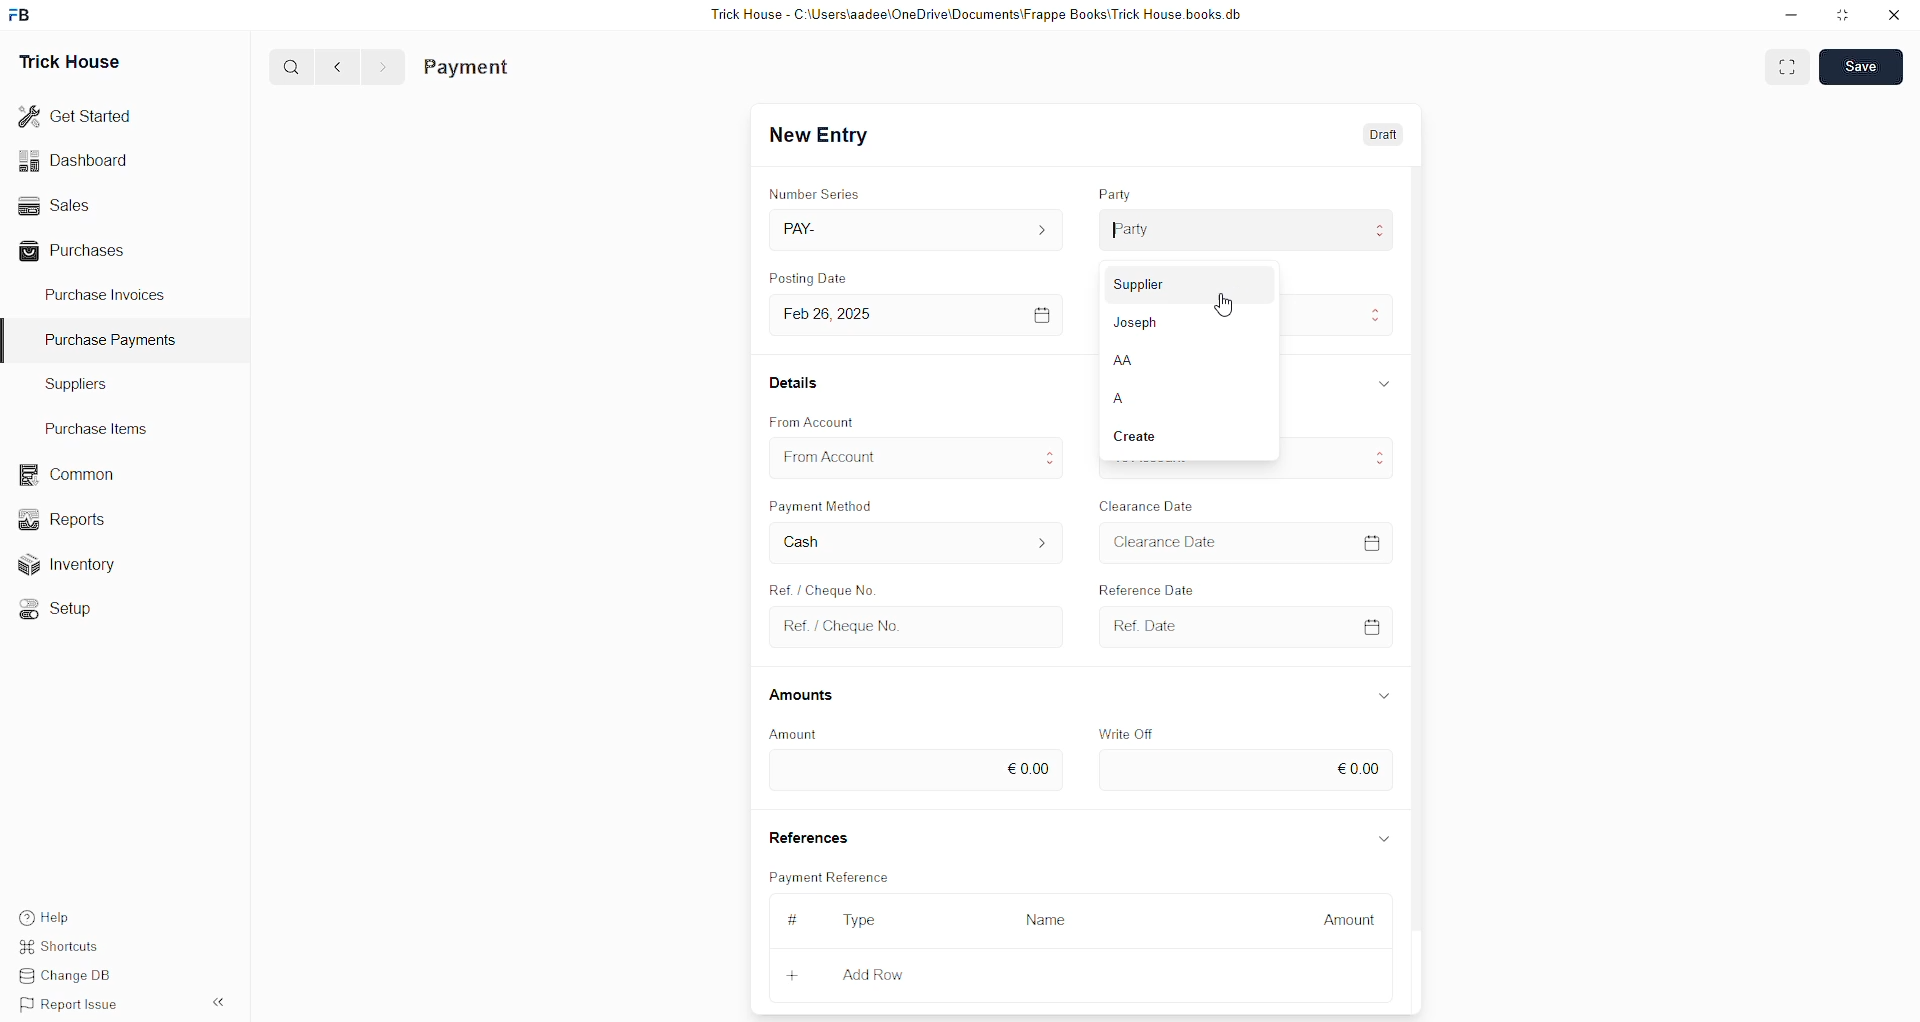 This screenshot has height=1022, width=1920. What do you see at coordinates (1172, 284) in the screenshot?
I see `Supplier` at bounding box center [1172, 284].